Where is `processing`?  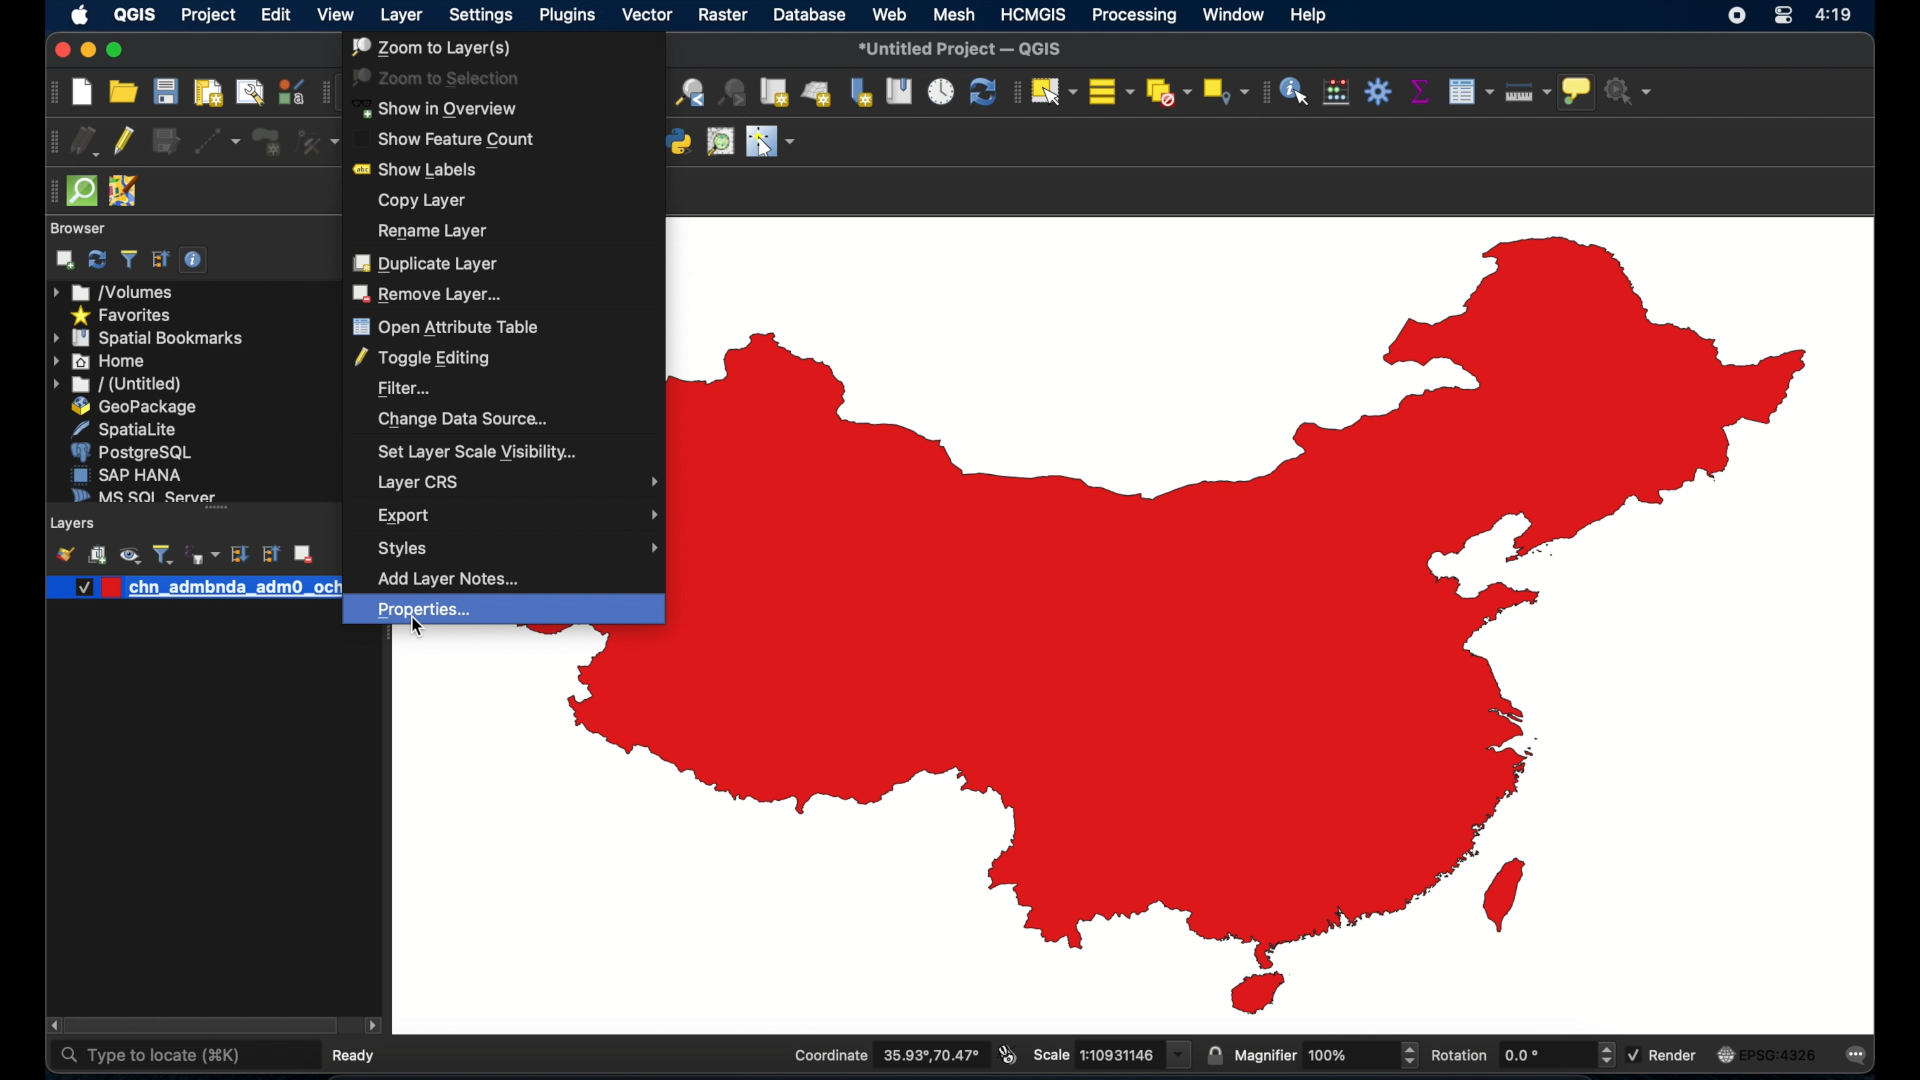
processing is located at coordinates (1134, 15).